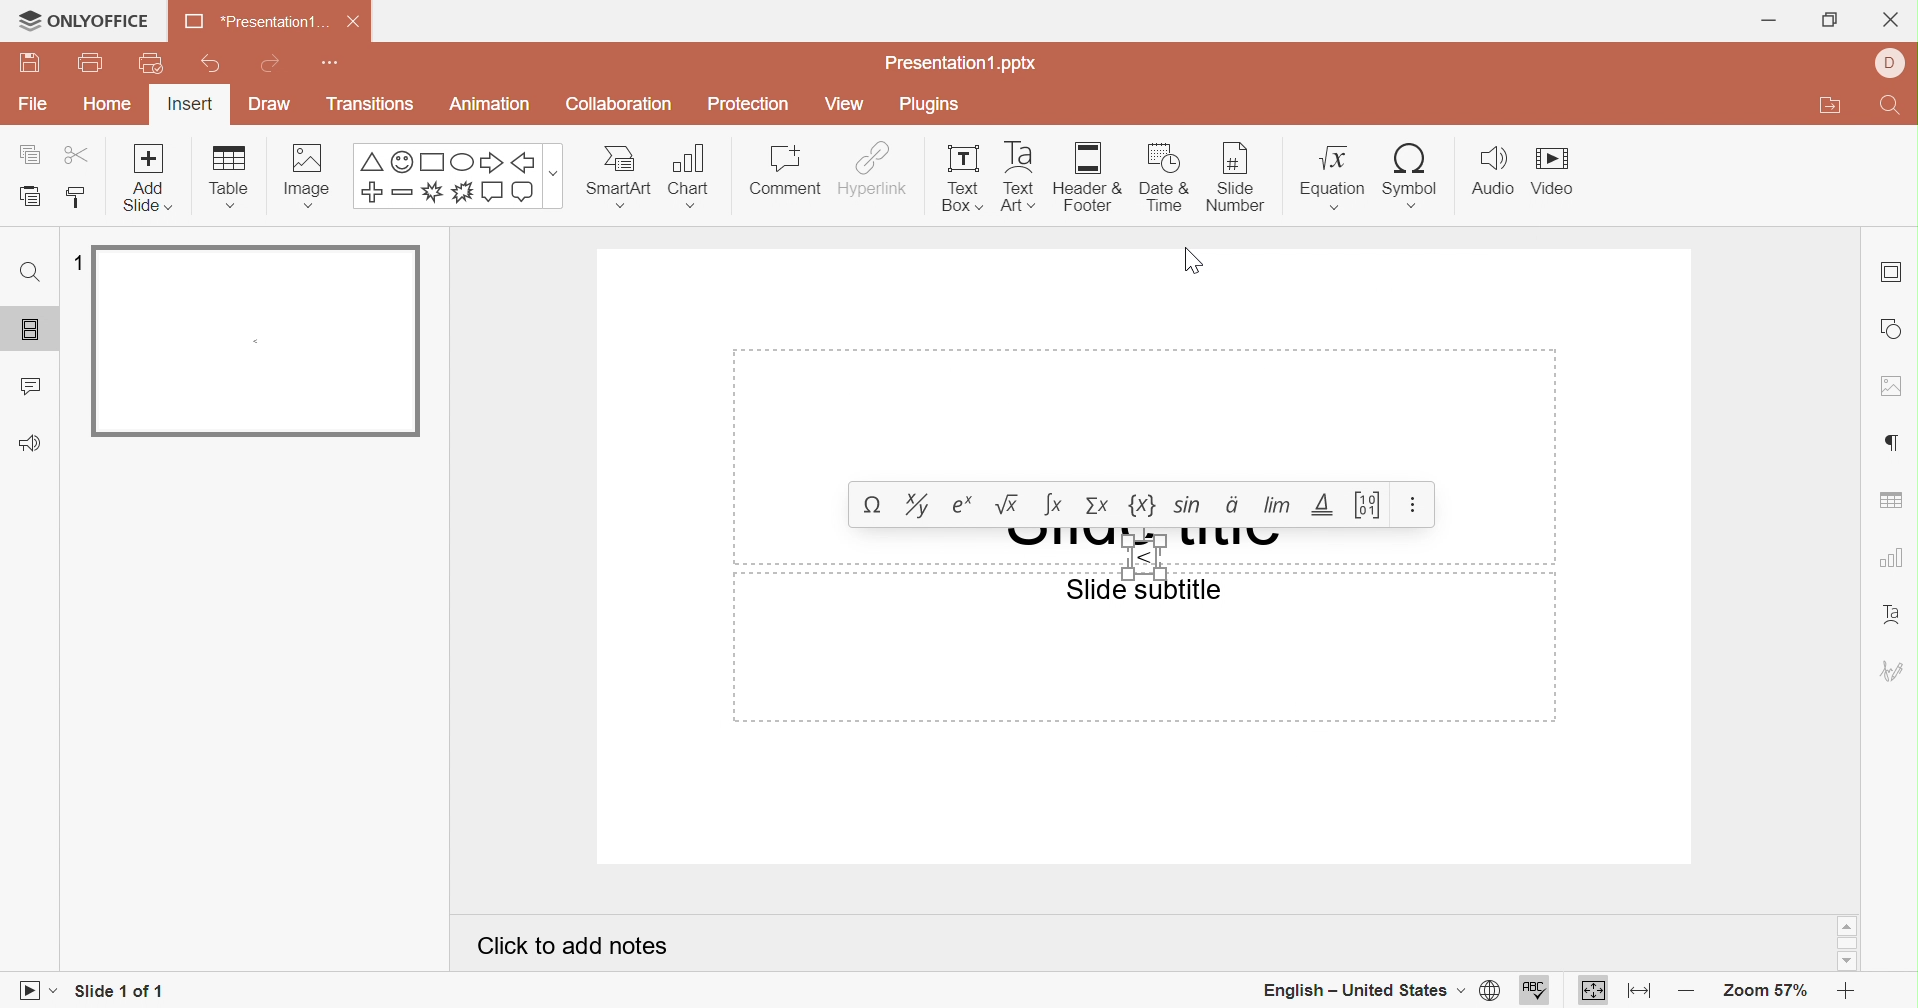  Describe the element at coordinates (495, 108) in the screenshot. I see `Animation` at that location.